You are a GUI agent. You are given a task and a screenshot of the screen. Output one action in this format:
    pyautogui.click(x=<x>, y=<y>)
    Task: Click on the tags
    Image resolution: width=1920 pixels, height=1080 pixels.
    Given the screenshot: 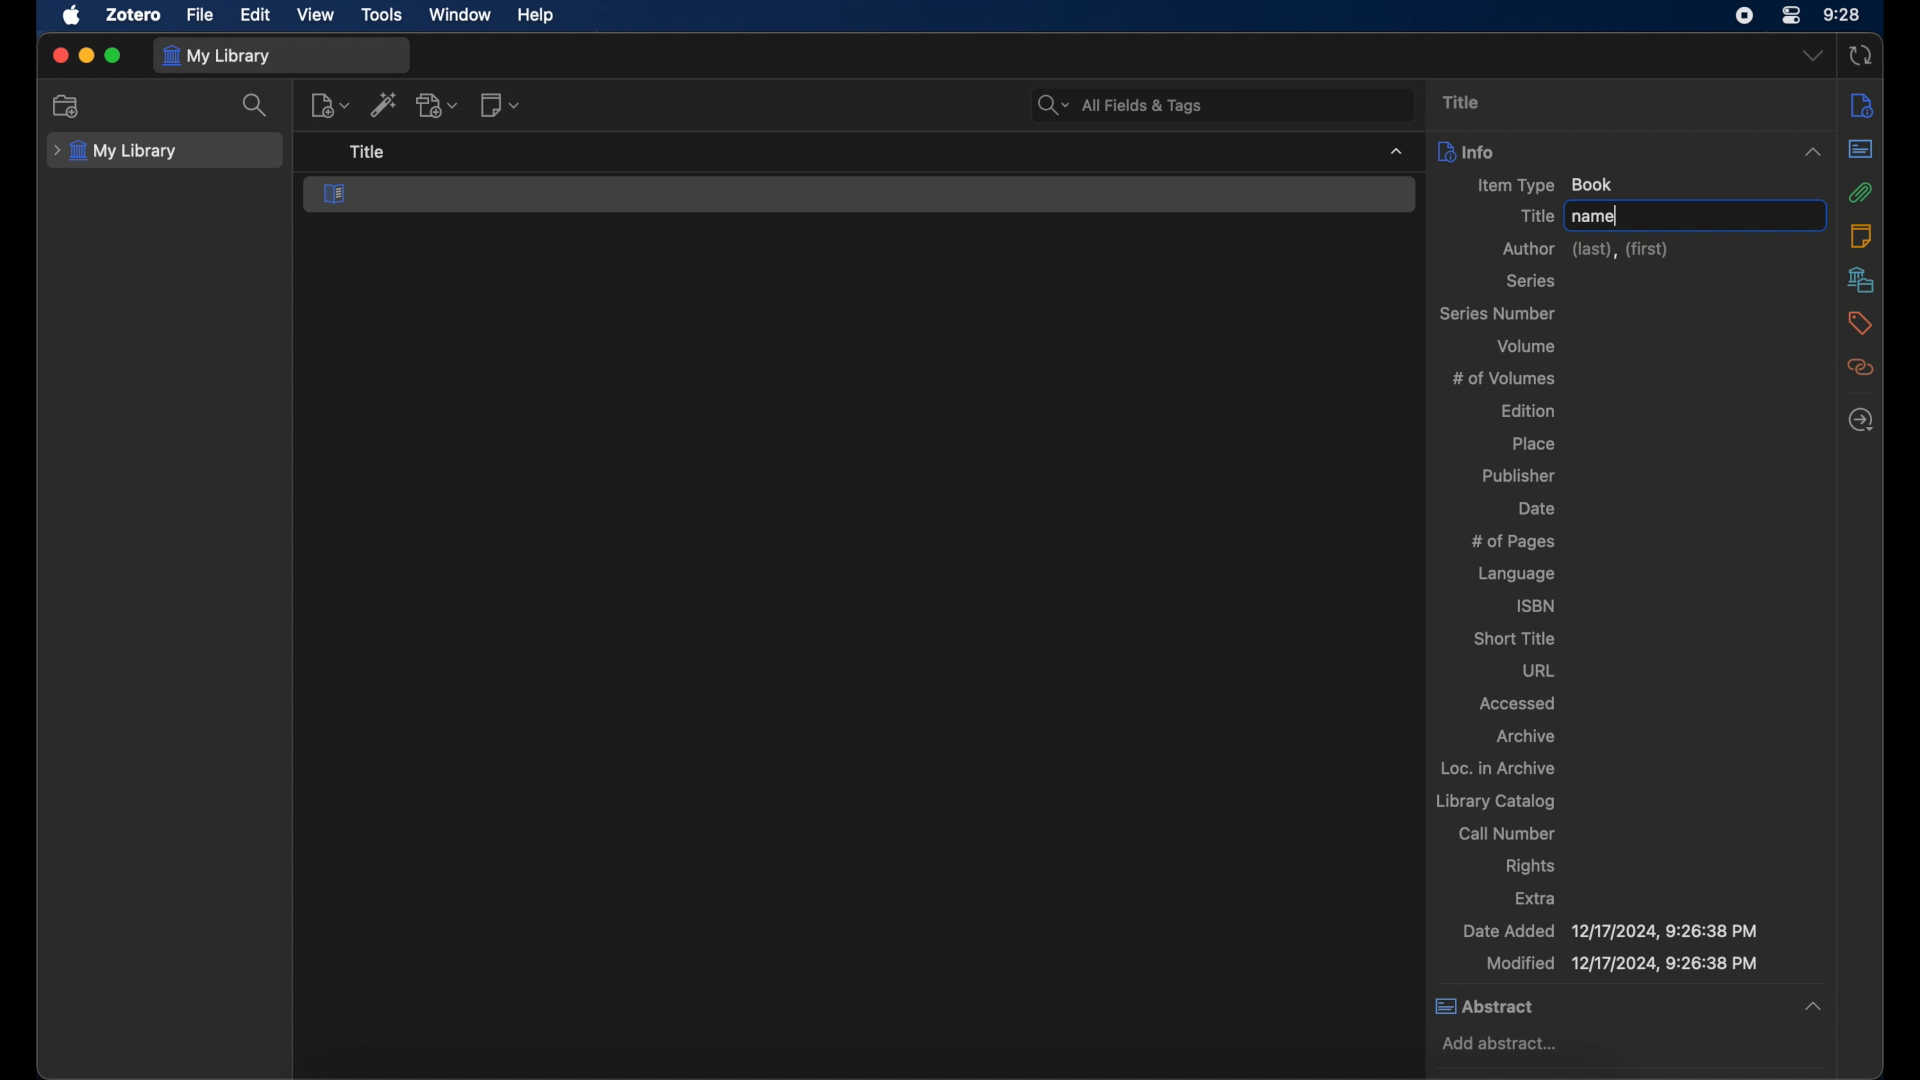 What is the action you would take?
    pyautogui.click(x=1859, y=323)
    